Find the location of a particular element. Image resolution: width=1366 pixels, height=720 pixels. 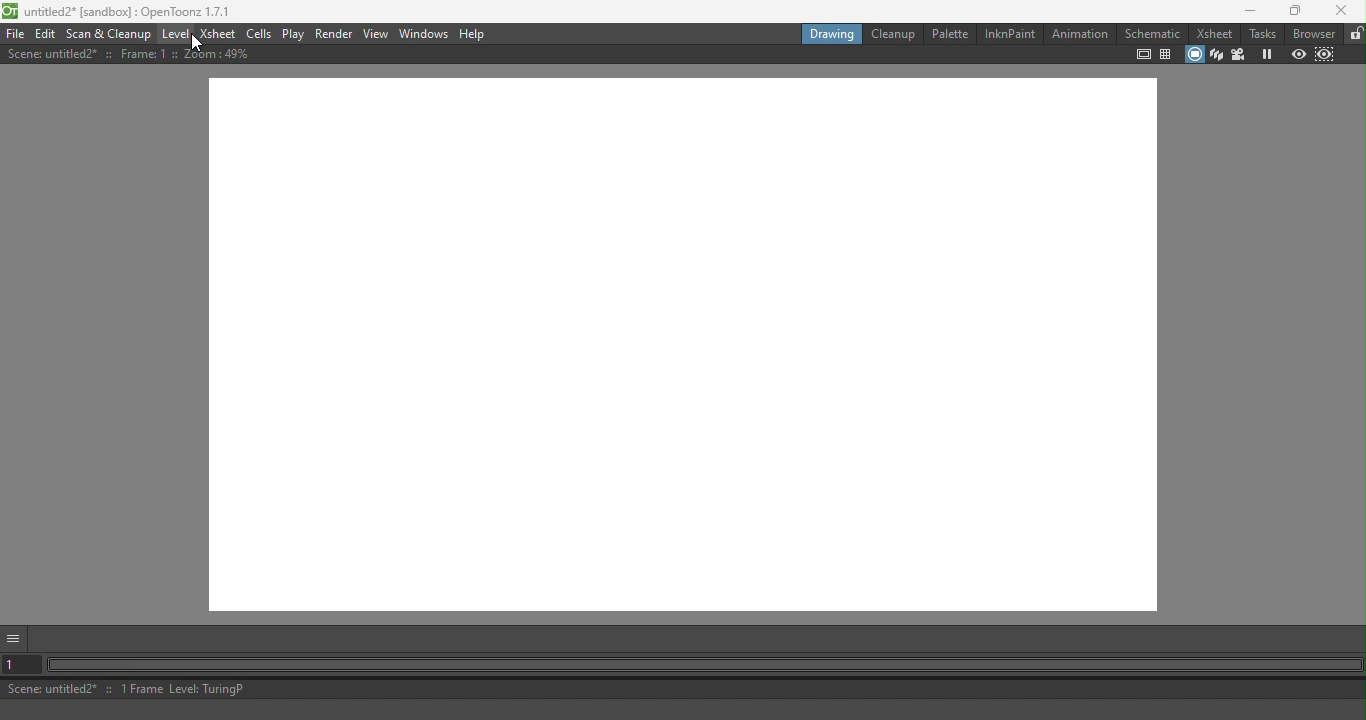

Cells is located at coordinates (259, 35).